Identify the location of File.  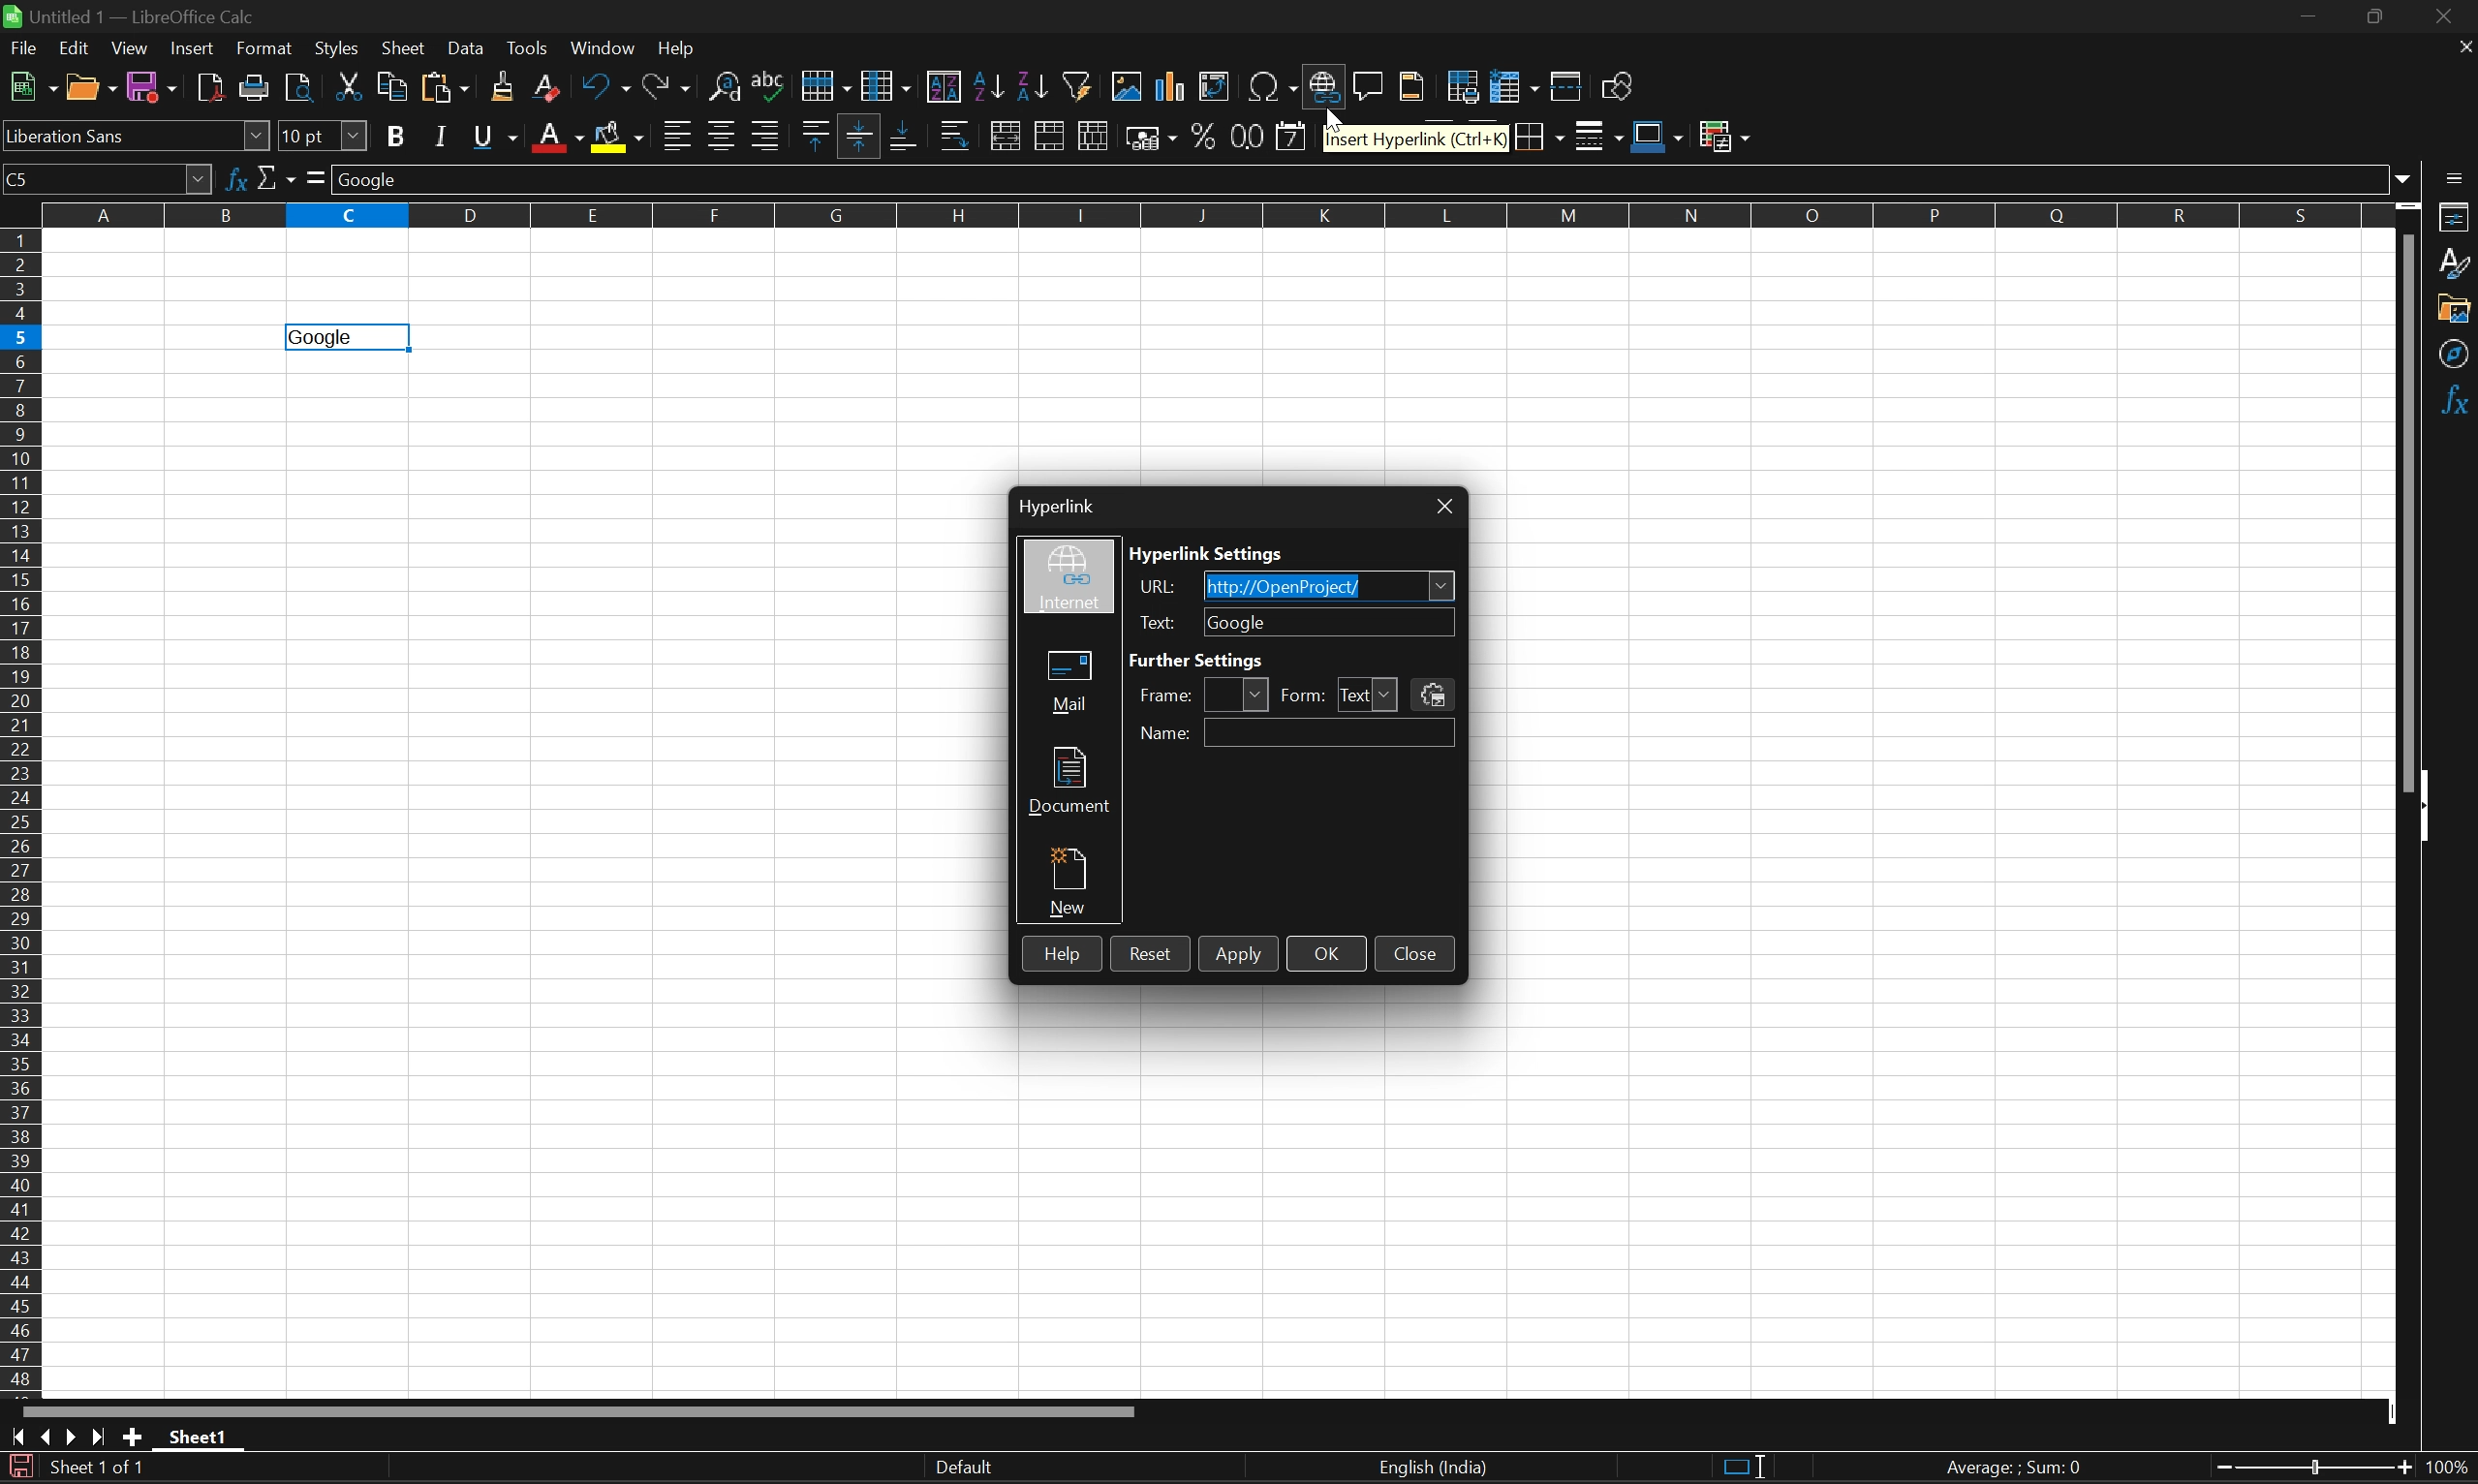
(25, 48).